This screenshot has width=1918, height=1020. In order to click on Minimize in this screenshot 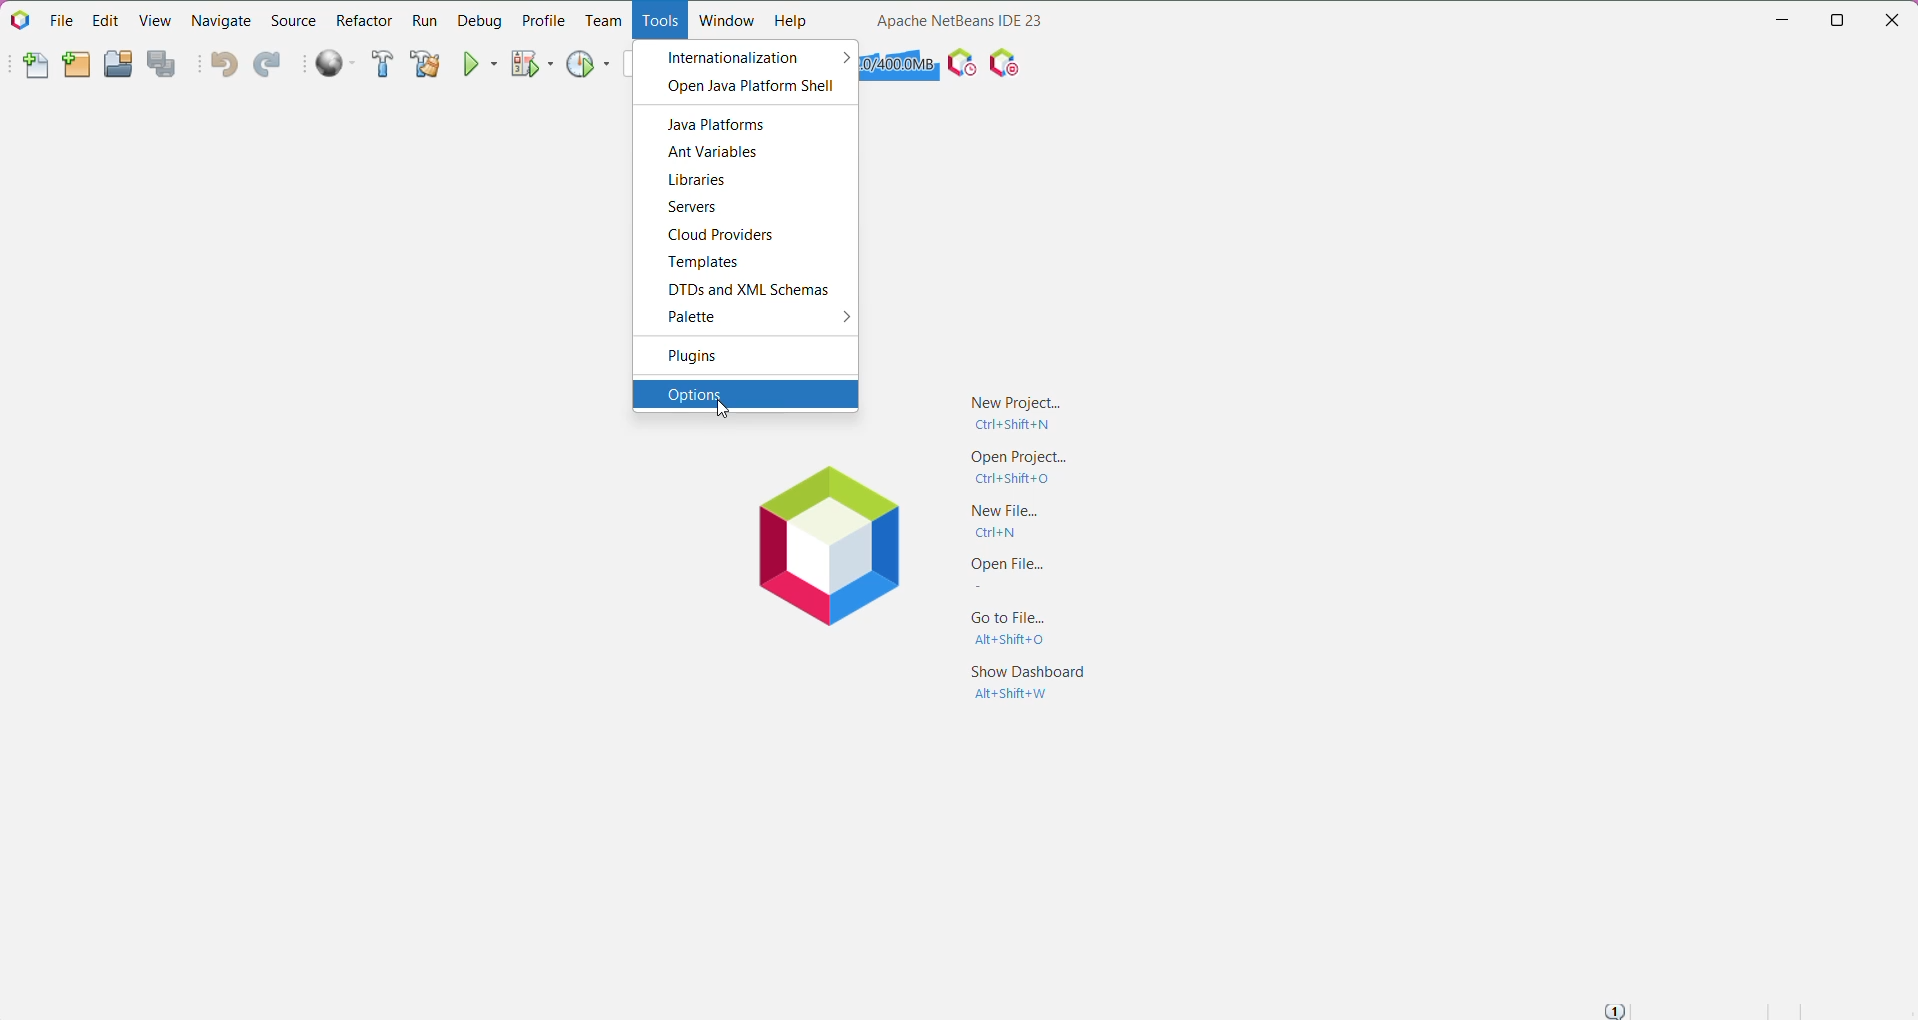, I will do `click(1782, 20)`.